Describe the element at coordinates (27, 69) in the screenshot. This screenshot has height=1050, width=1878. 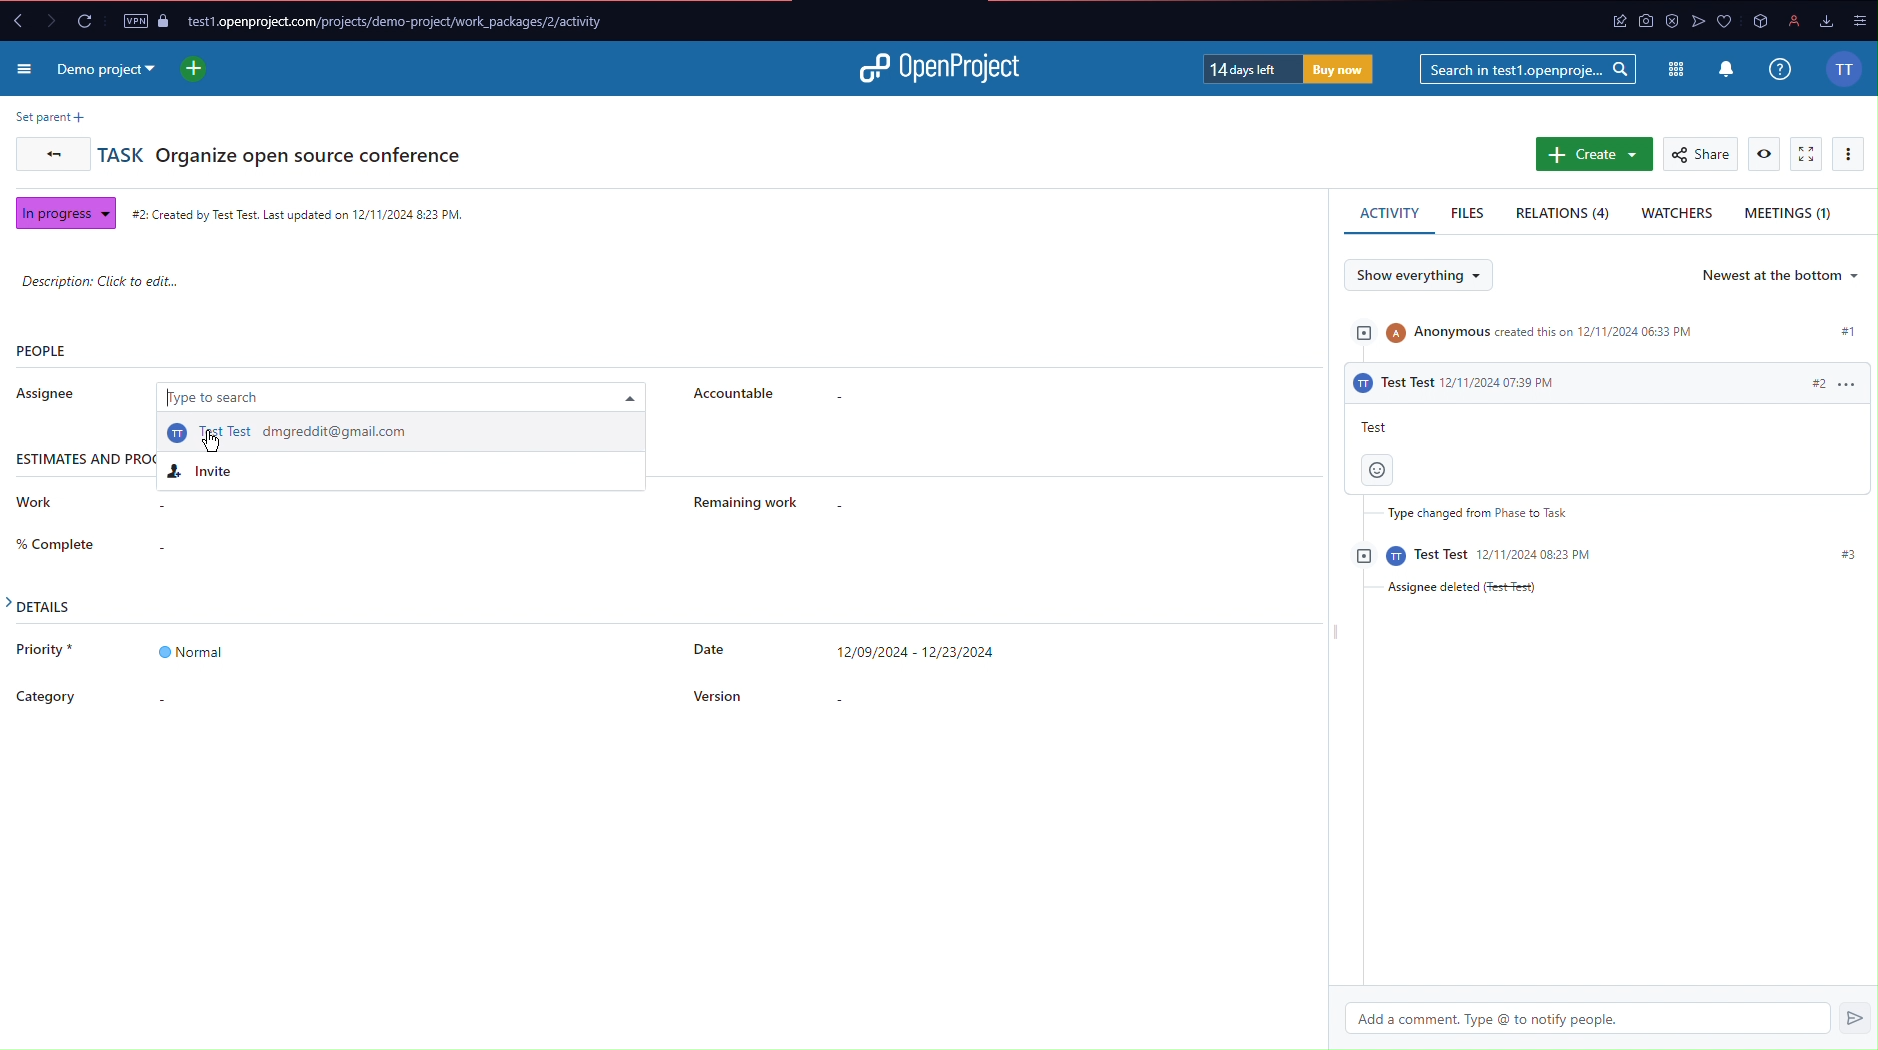
I see `More` at that location.